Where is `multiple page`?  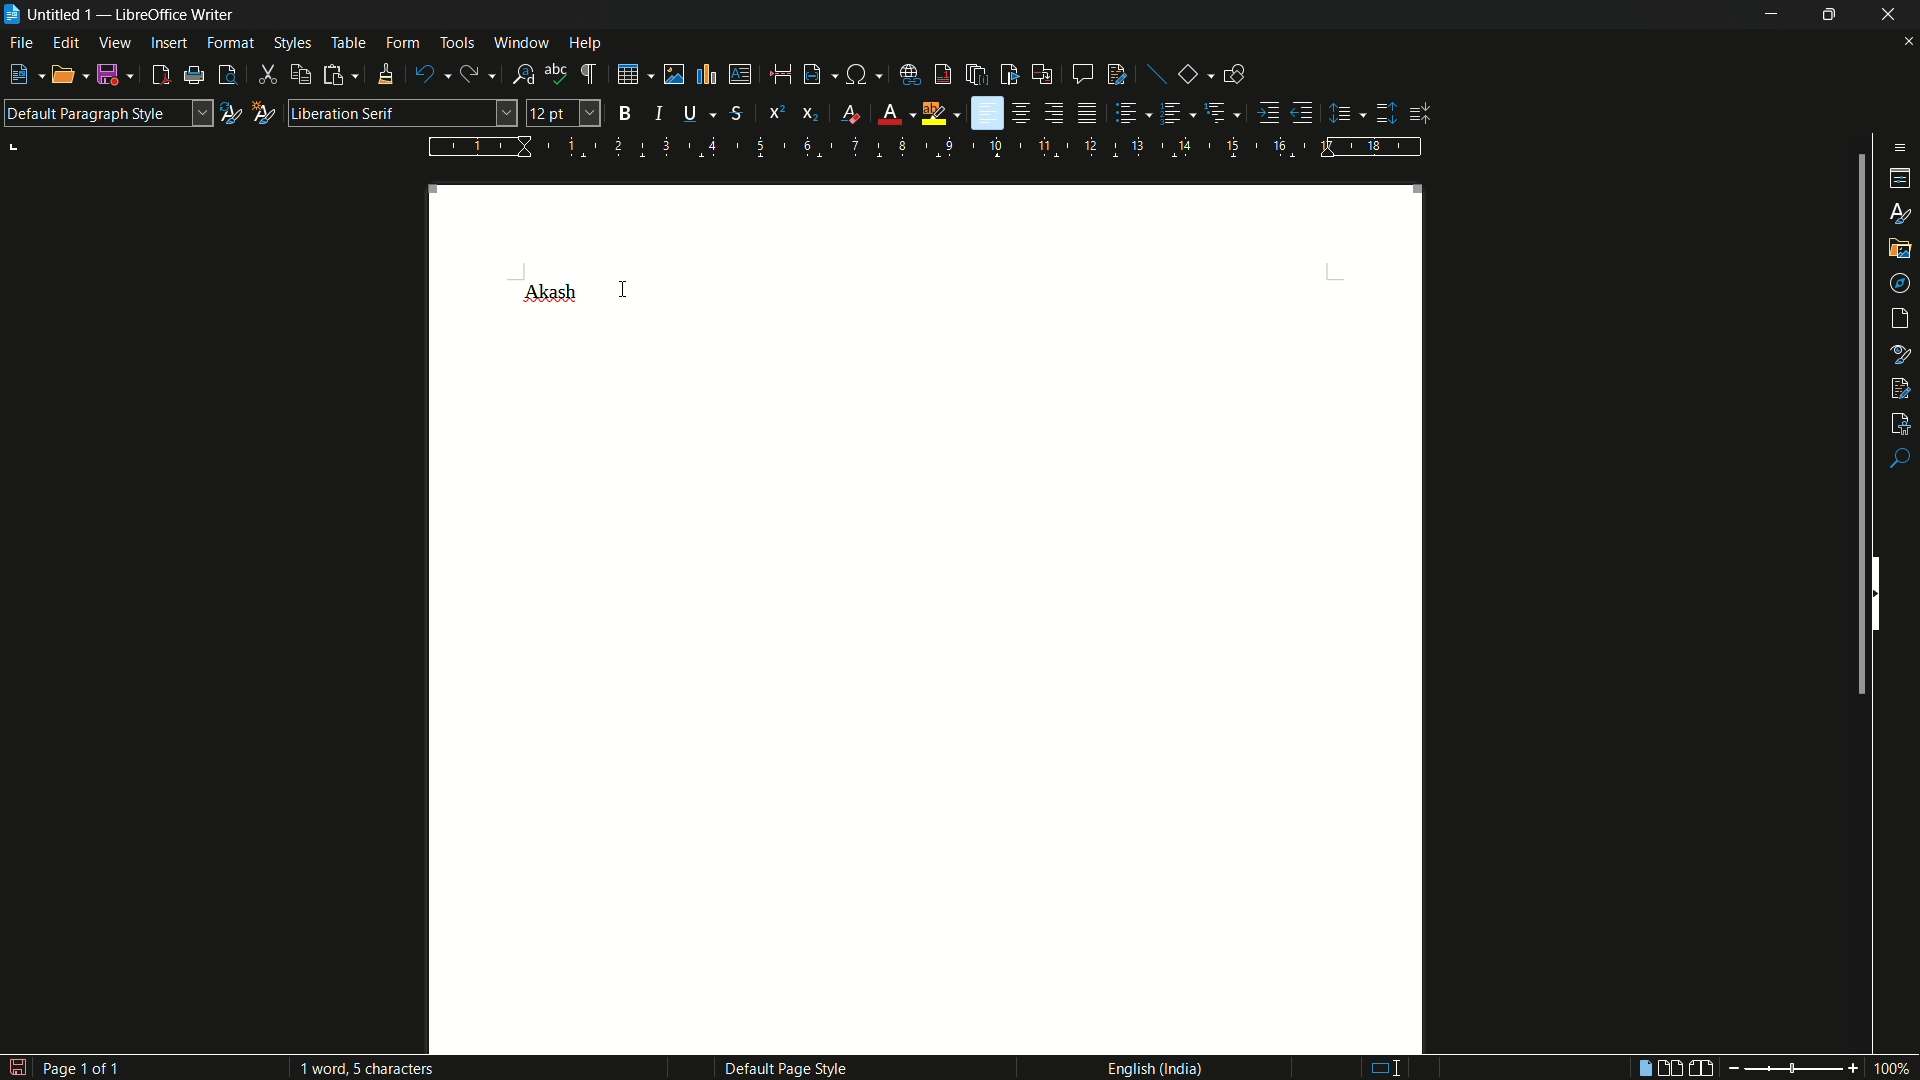 multiple page is located at coordinates (1671, 1068).